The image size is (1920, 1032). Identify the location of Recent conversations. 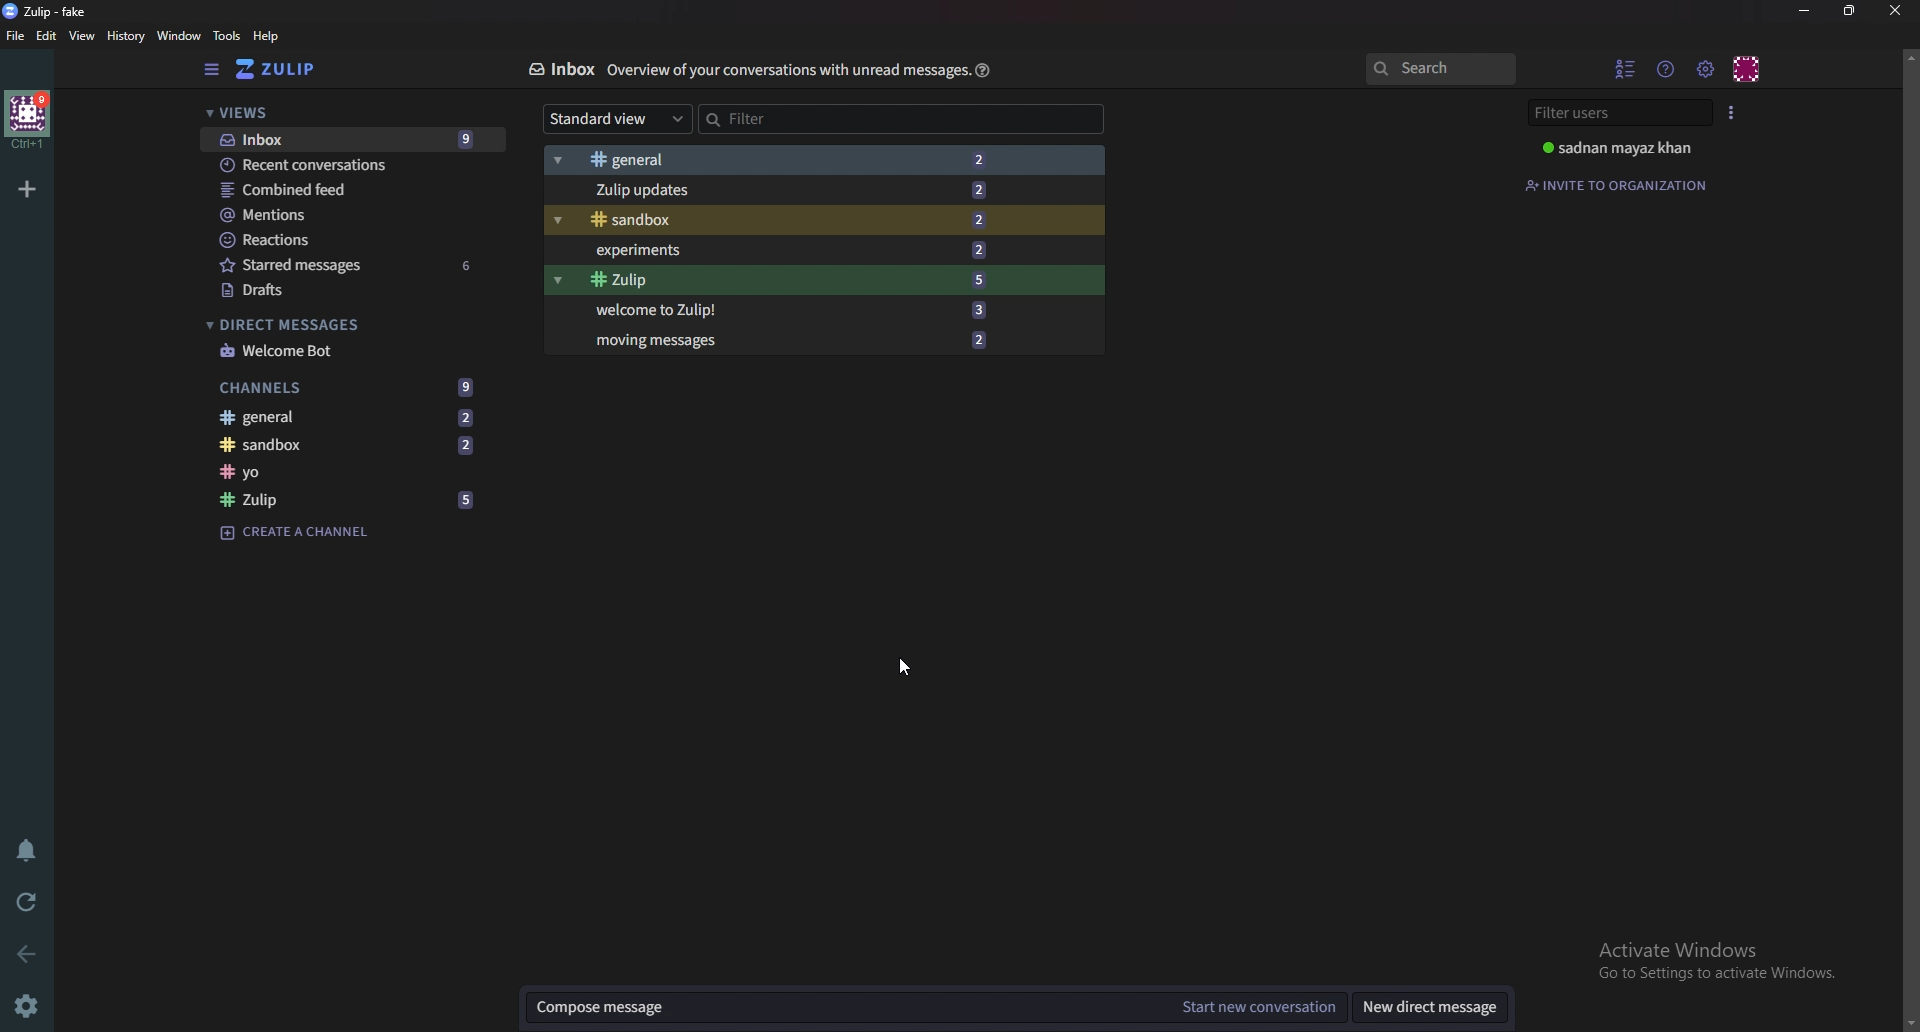
(347, 165).